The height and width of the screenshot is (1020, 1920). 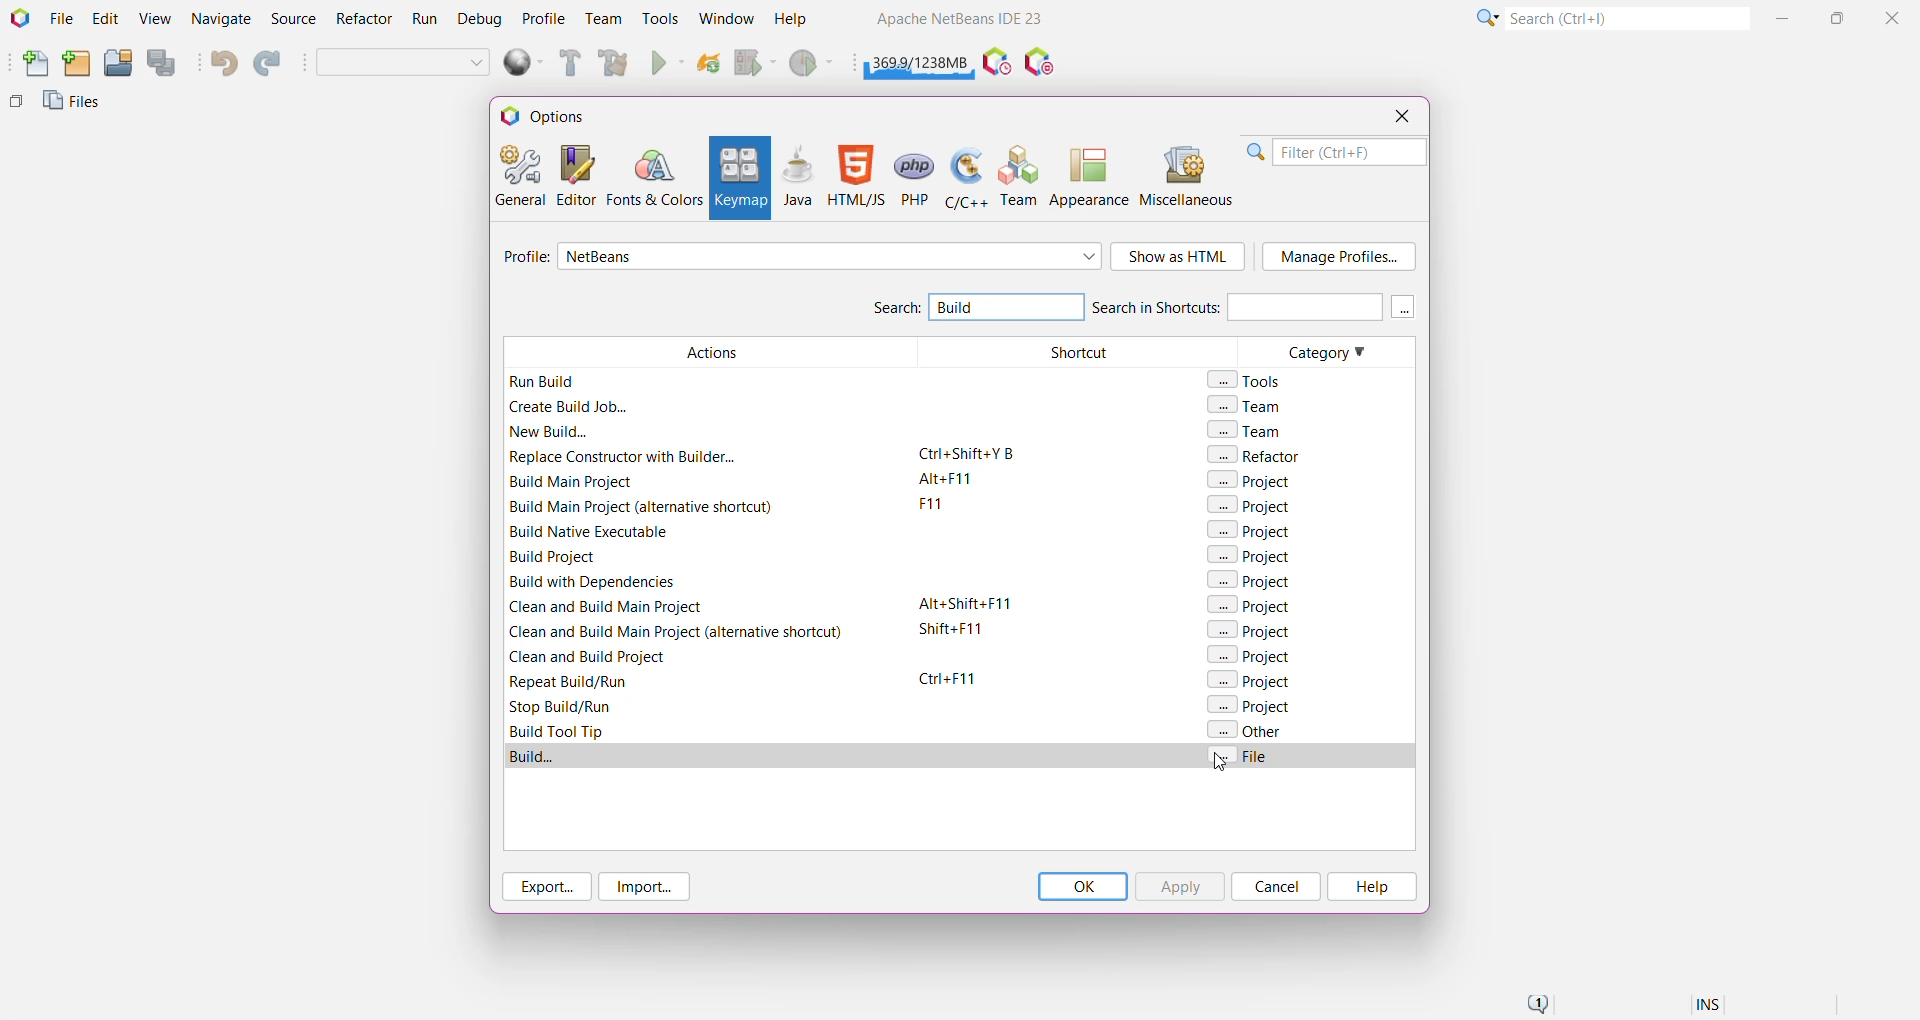 I want to click on Options, so click(x=552, y=115).